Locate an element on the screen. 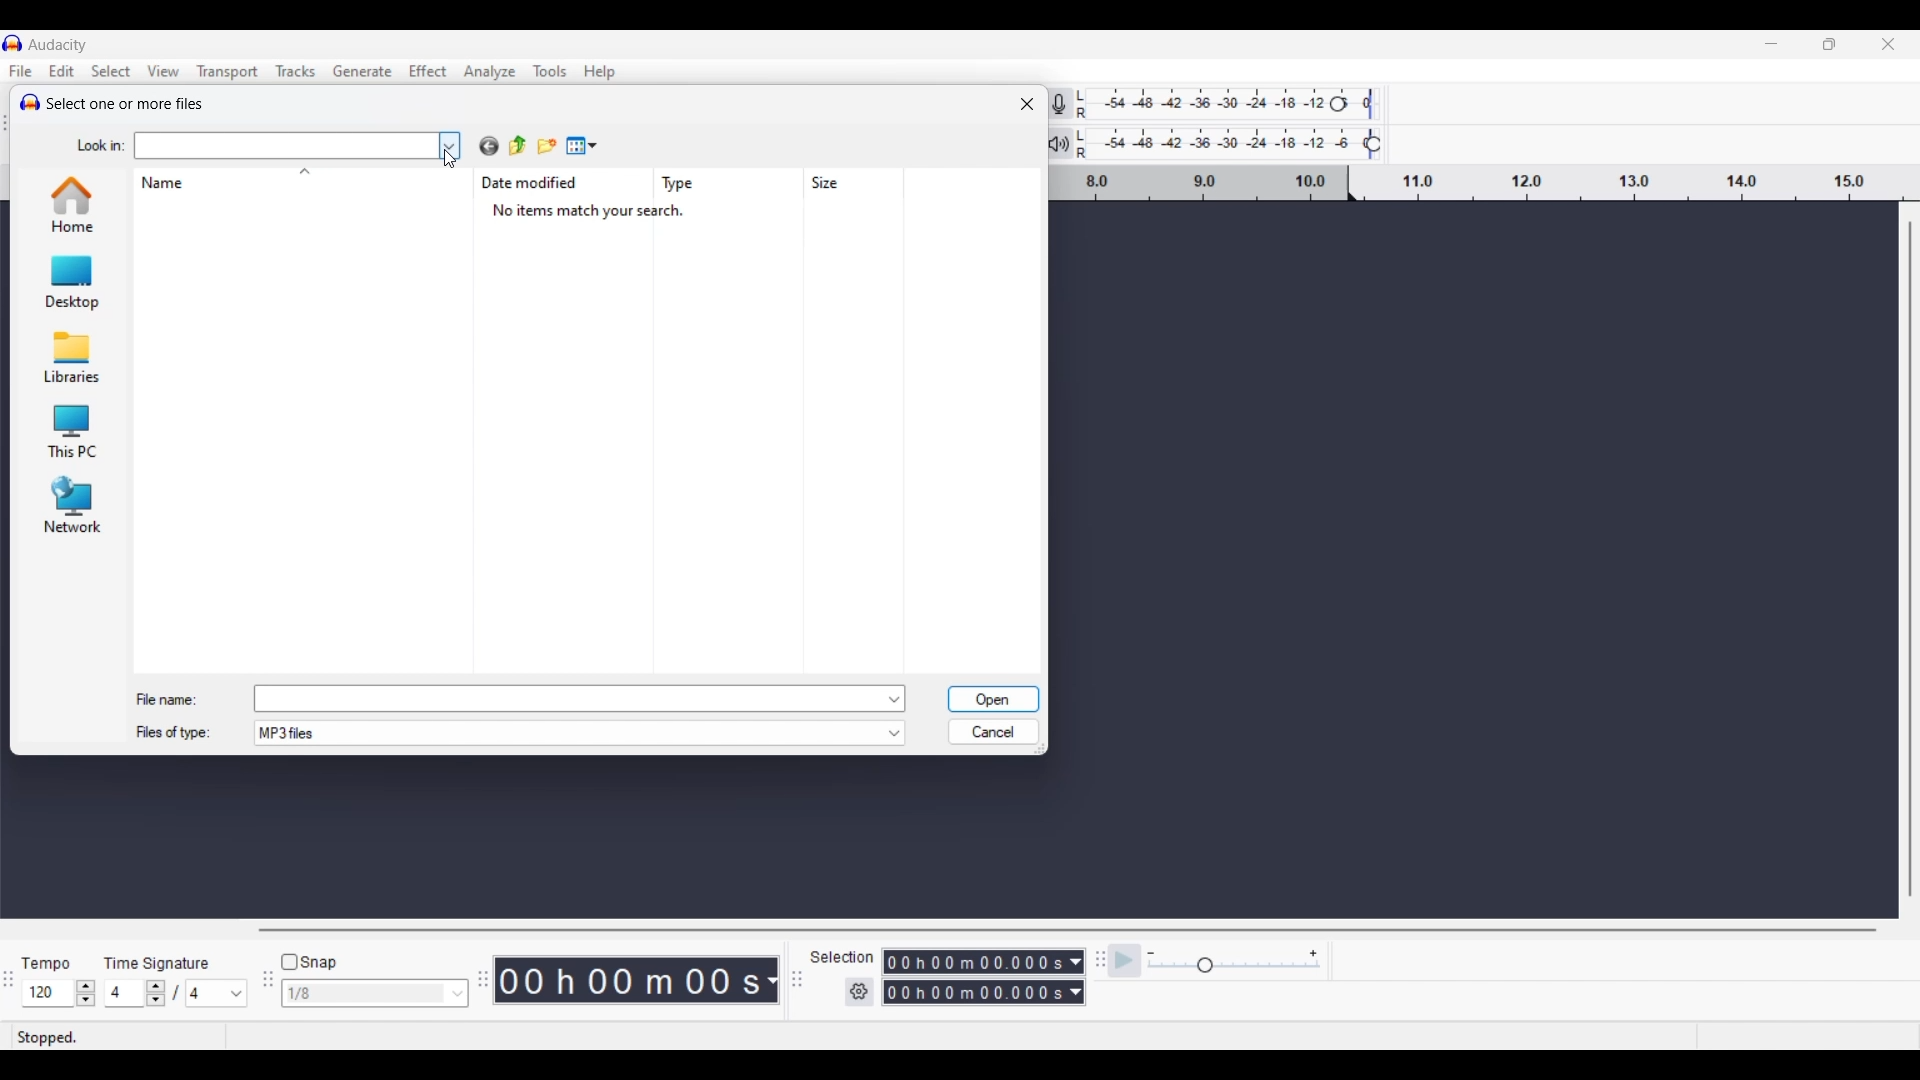 This screenshot has height=1080, width=1920. Record meter is located at coordinates (1072, 103).